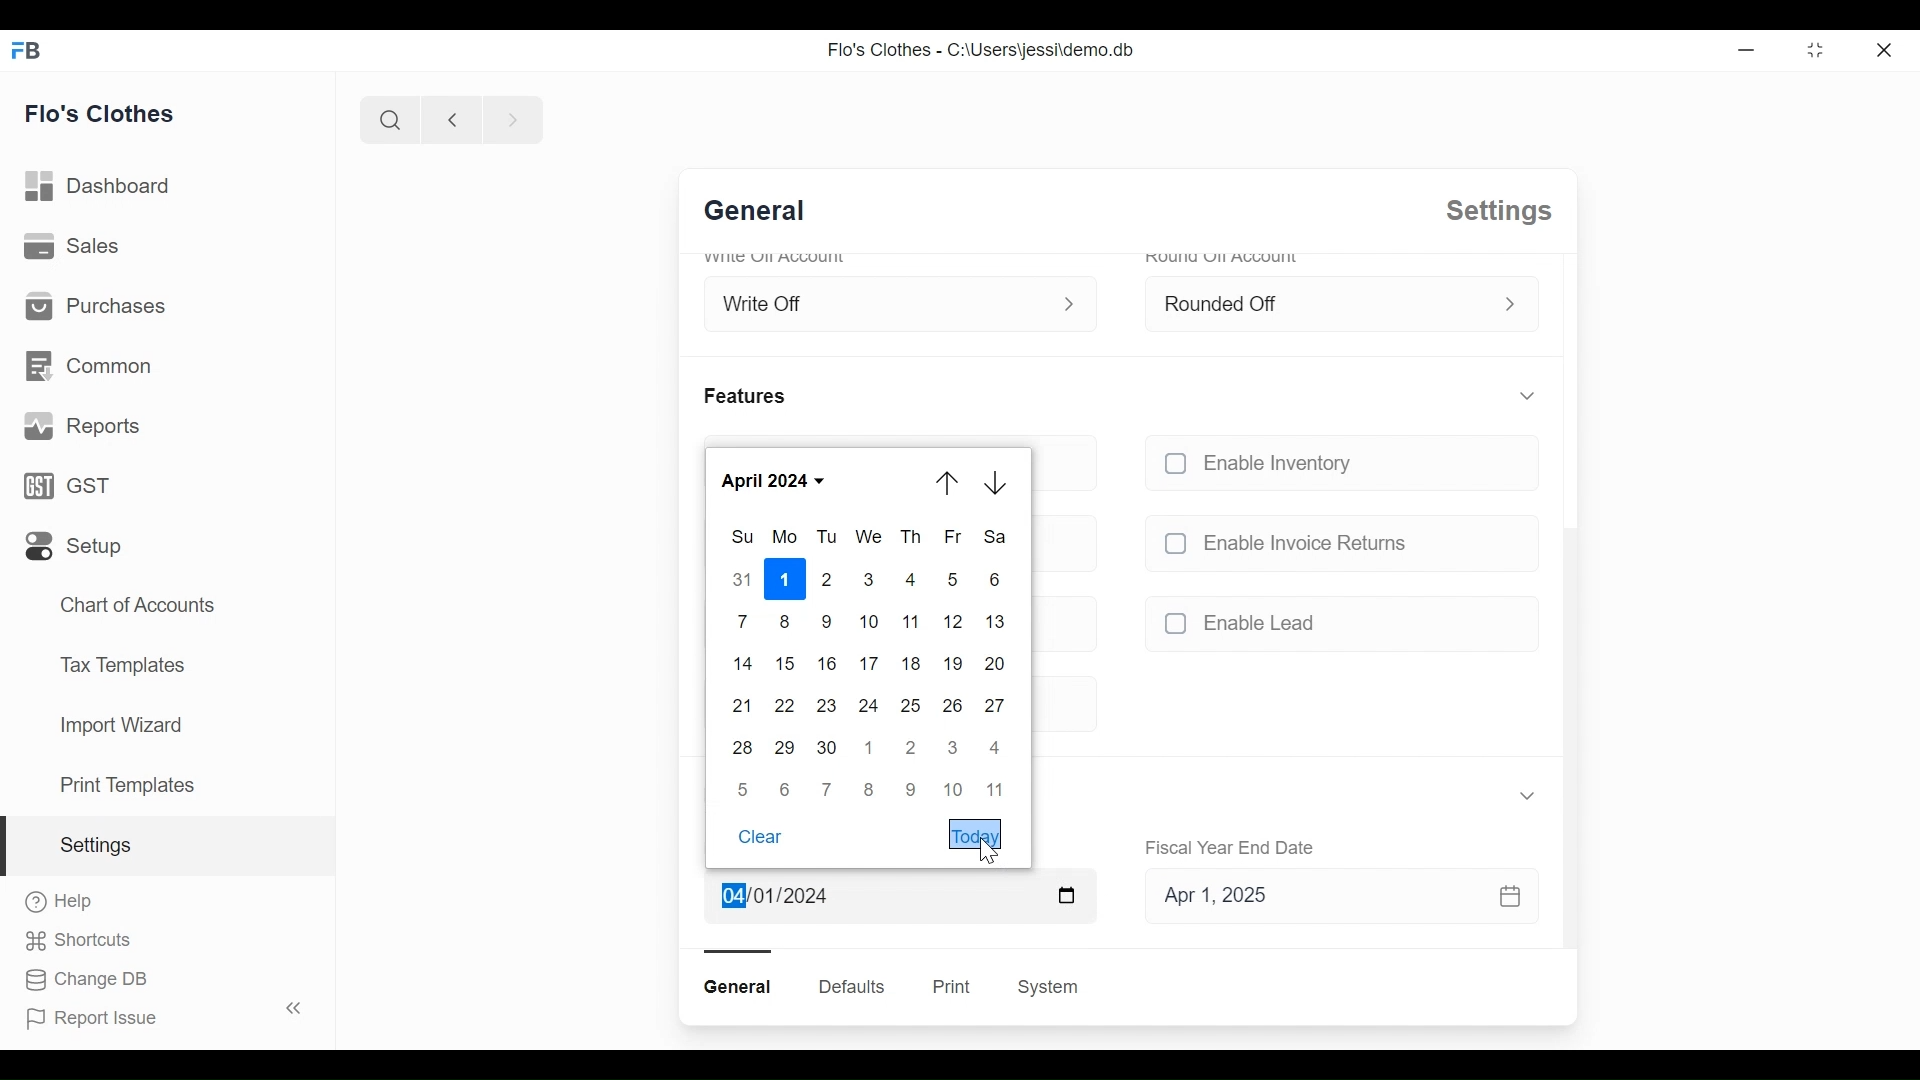  I want to click on 12, so click(952, 622).